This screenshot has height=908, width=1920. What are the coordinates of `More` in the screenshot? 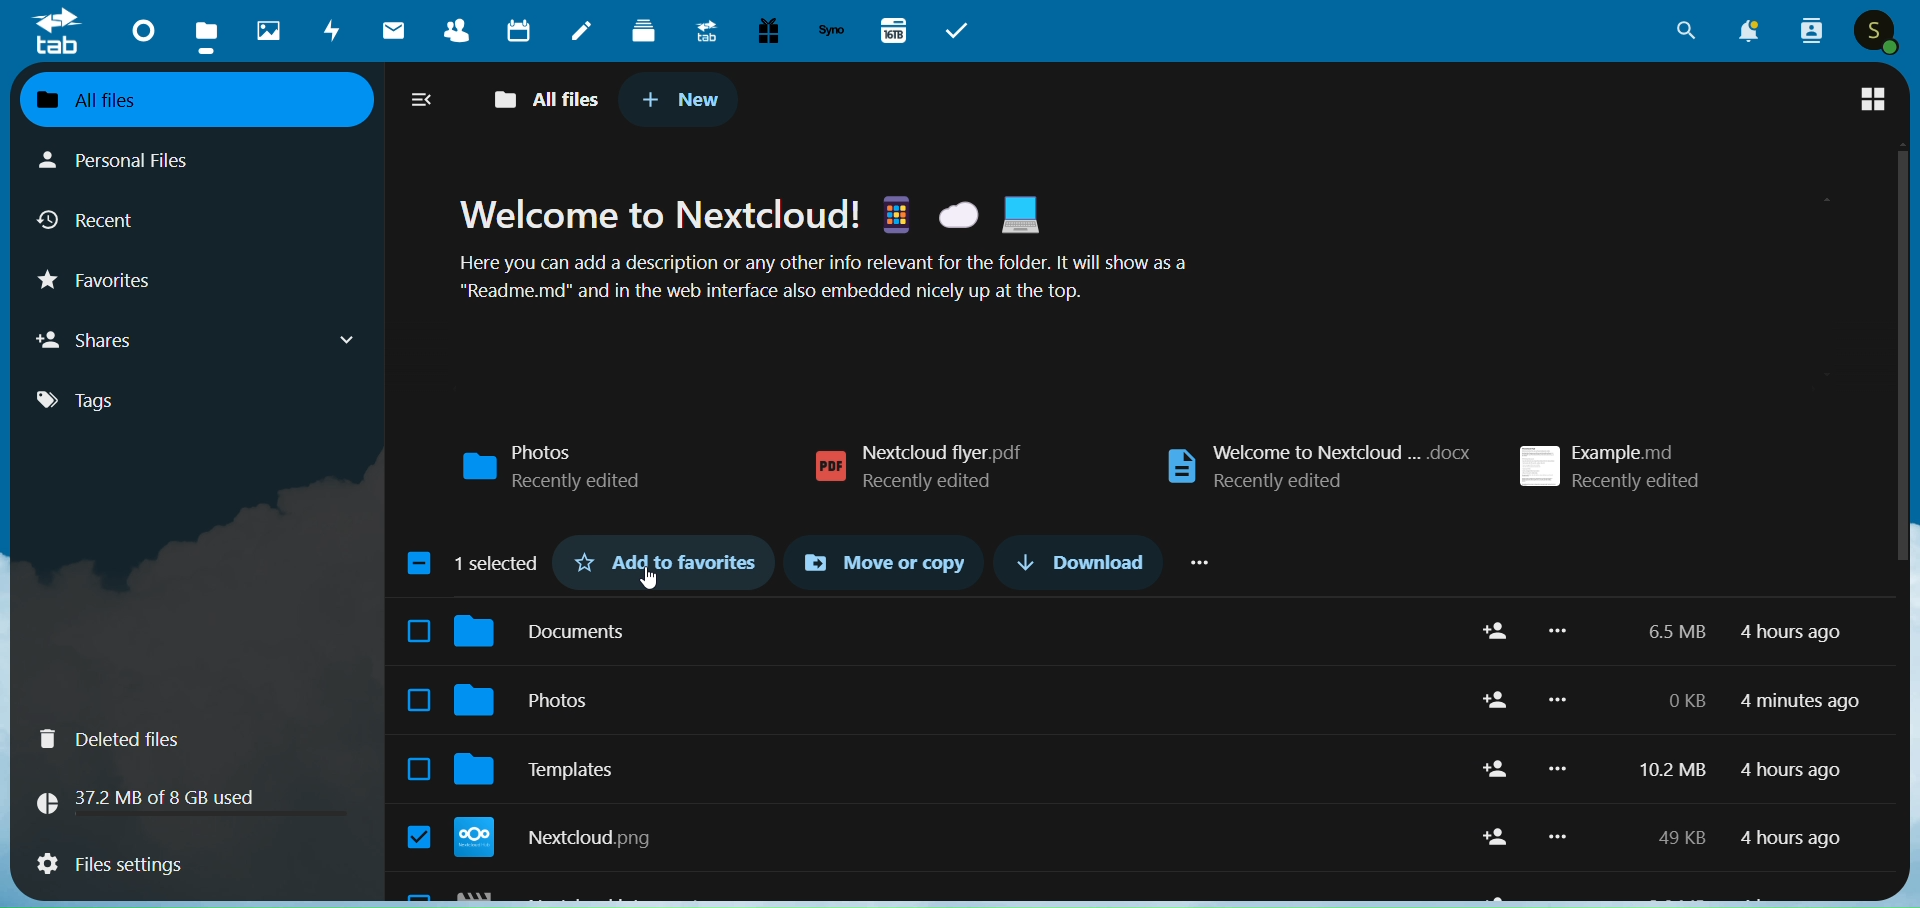 It's located at (1557, 630).